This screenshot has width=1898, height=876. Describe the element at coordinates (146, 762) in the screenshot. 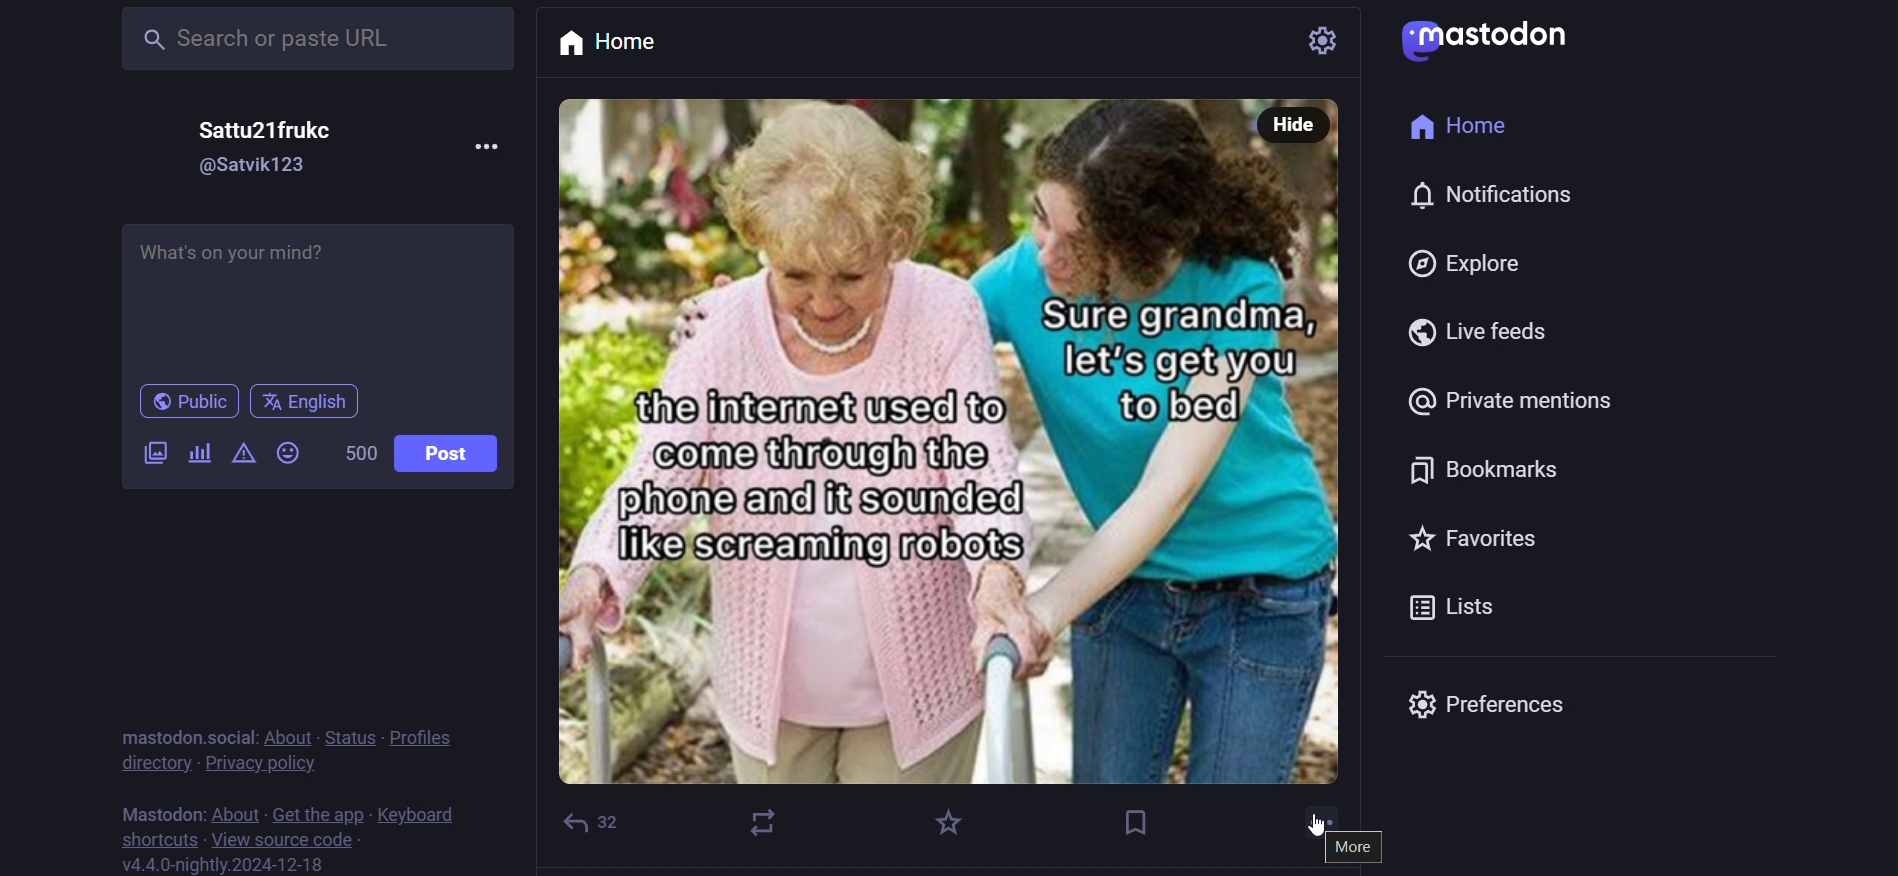

I see `directory` at that location.